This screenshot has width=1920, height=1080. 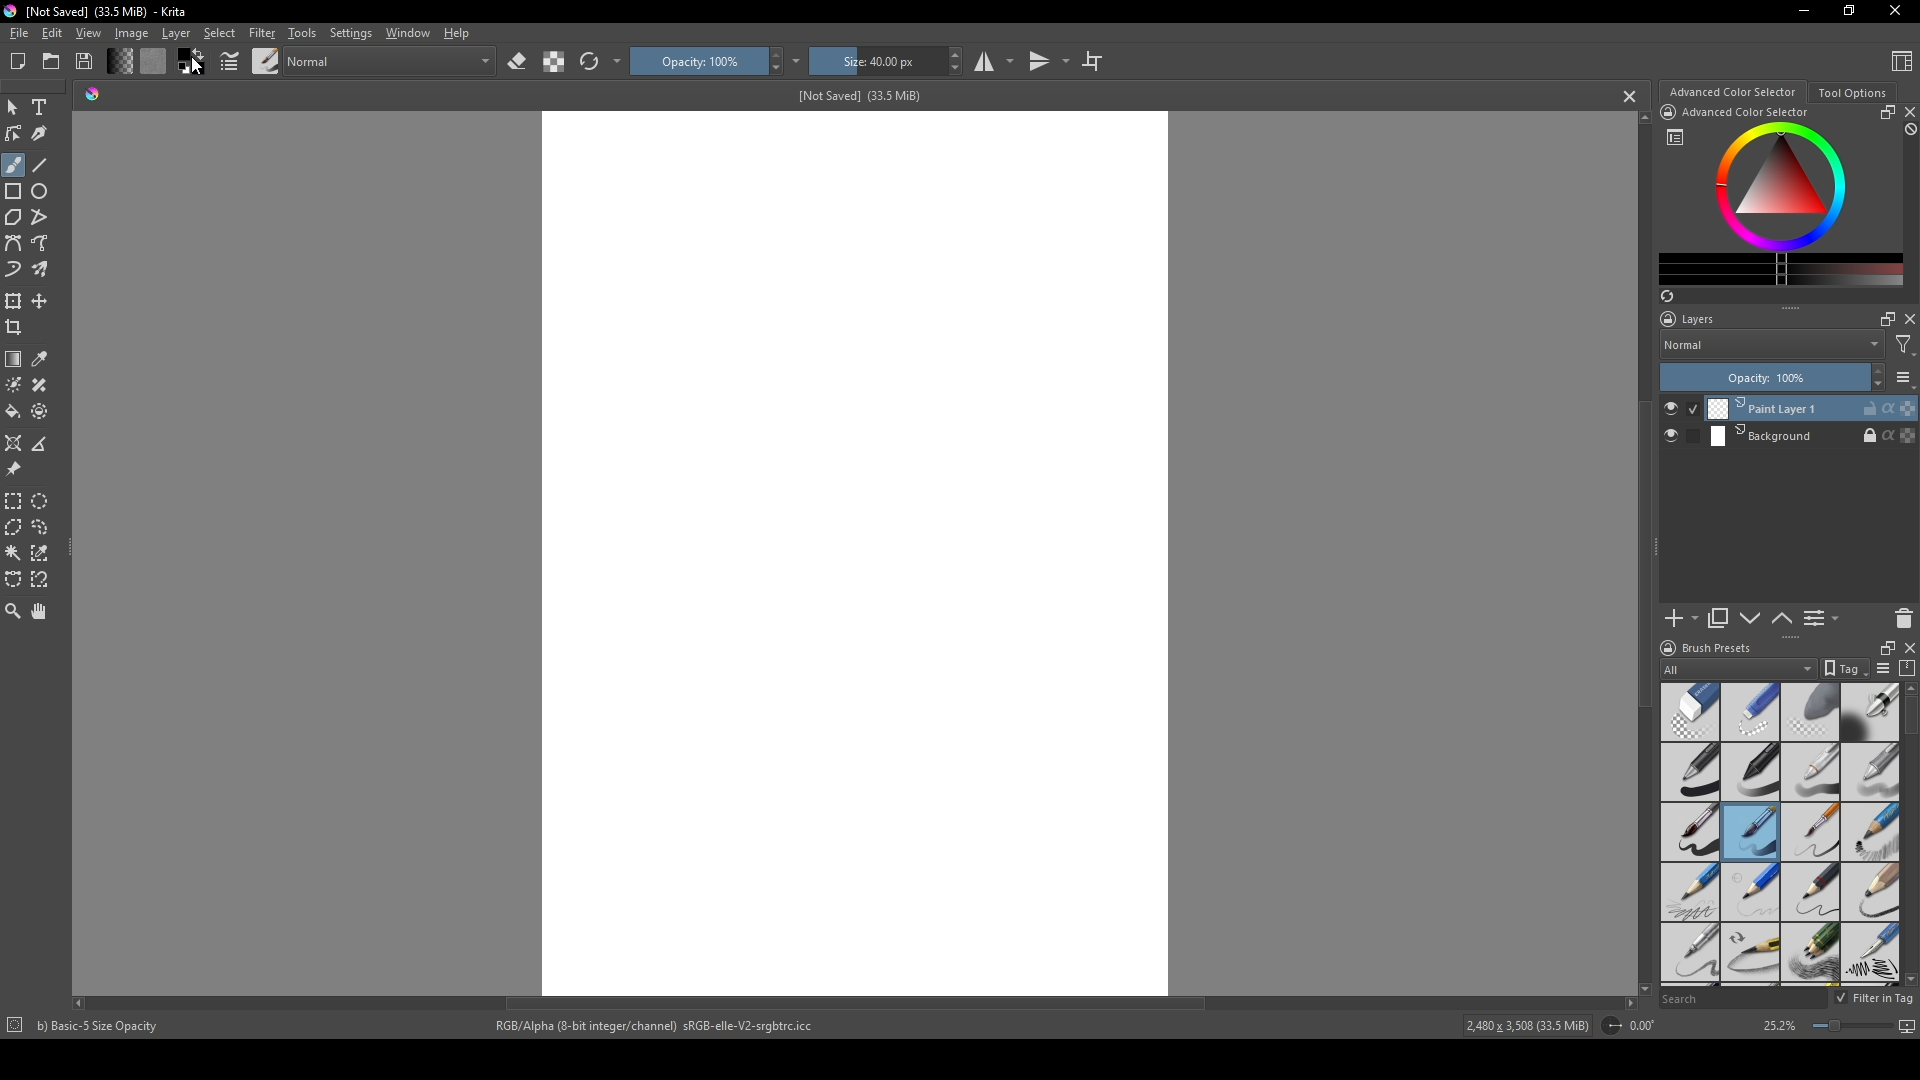 I want to click on All, so click(x=1738, y=669).